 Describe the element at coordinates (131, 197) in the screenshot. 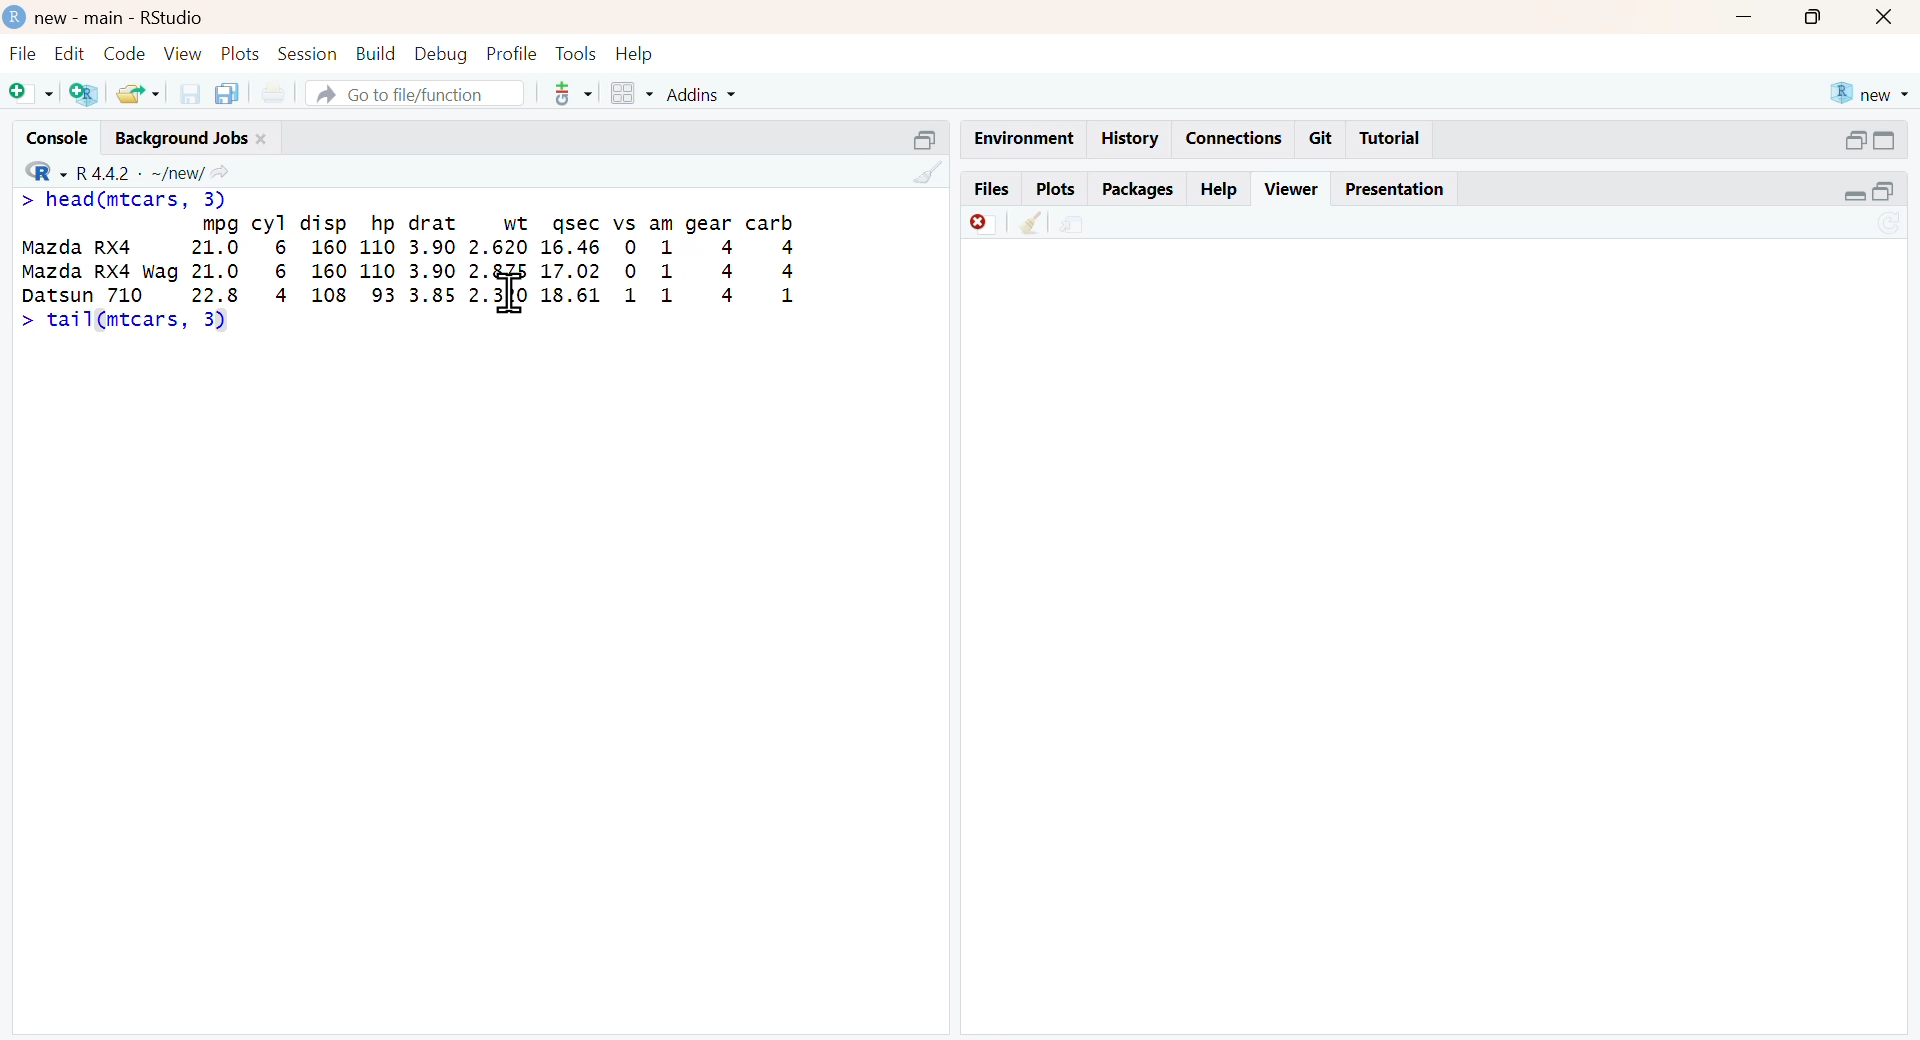

I see `> head(mtcars, 3)` at that location.